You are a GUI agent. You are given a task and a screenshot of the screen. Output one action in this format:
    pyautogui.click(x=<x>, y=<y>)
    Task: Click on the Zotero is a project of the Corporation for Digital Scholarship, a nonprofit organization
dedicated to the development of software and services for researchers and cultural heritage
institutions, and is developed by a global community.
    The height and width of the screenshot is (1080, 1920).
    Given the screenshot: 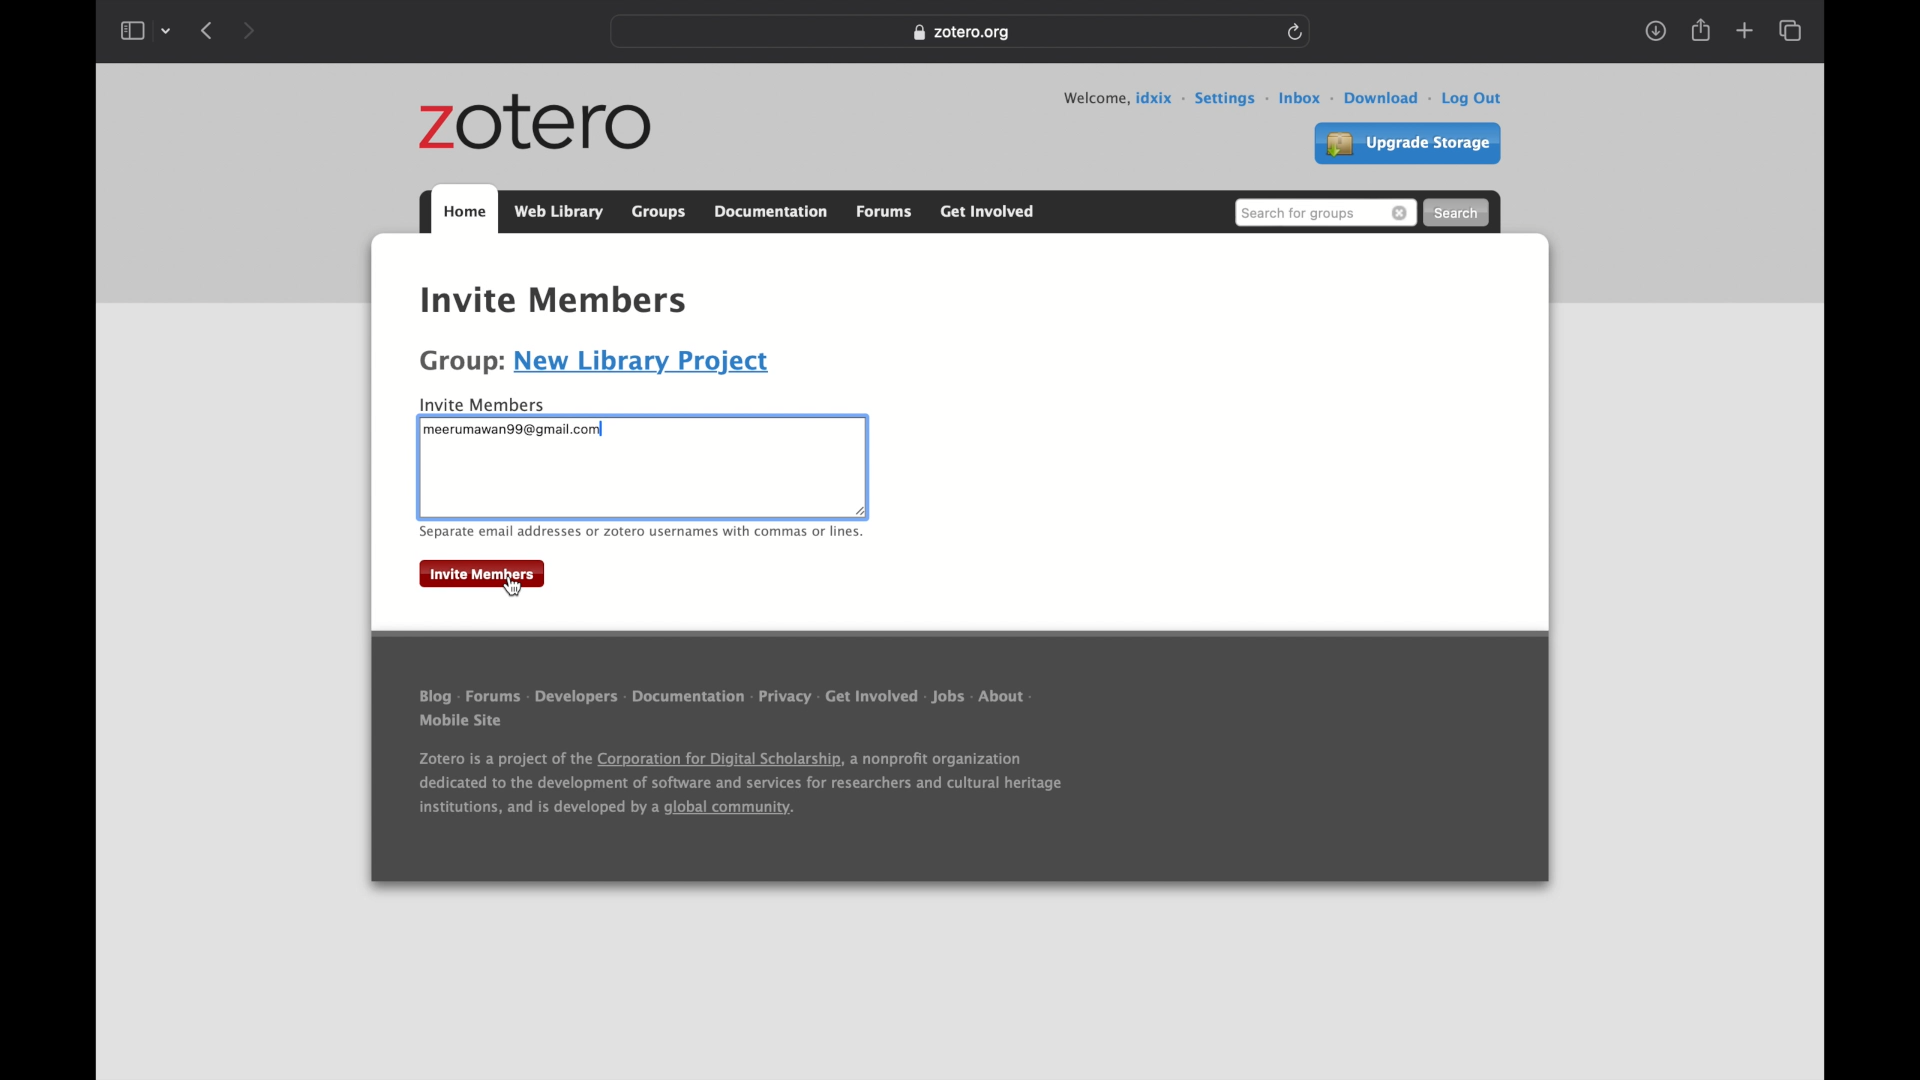 What is the action you would take?
    pyautogui.click(x=741, y=785)
    